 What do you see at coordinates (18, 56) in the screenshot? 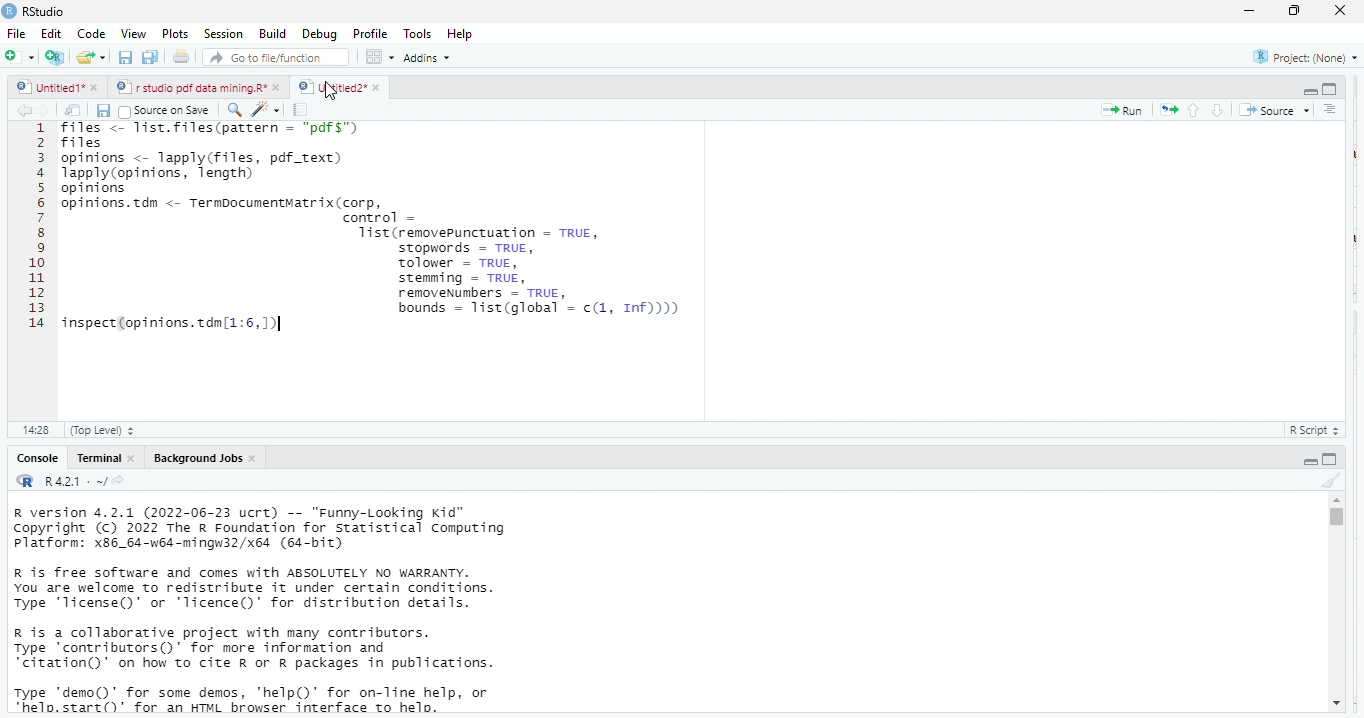
I see `new file` at bounding box center [18, 56].